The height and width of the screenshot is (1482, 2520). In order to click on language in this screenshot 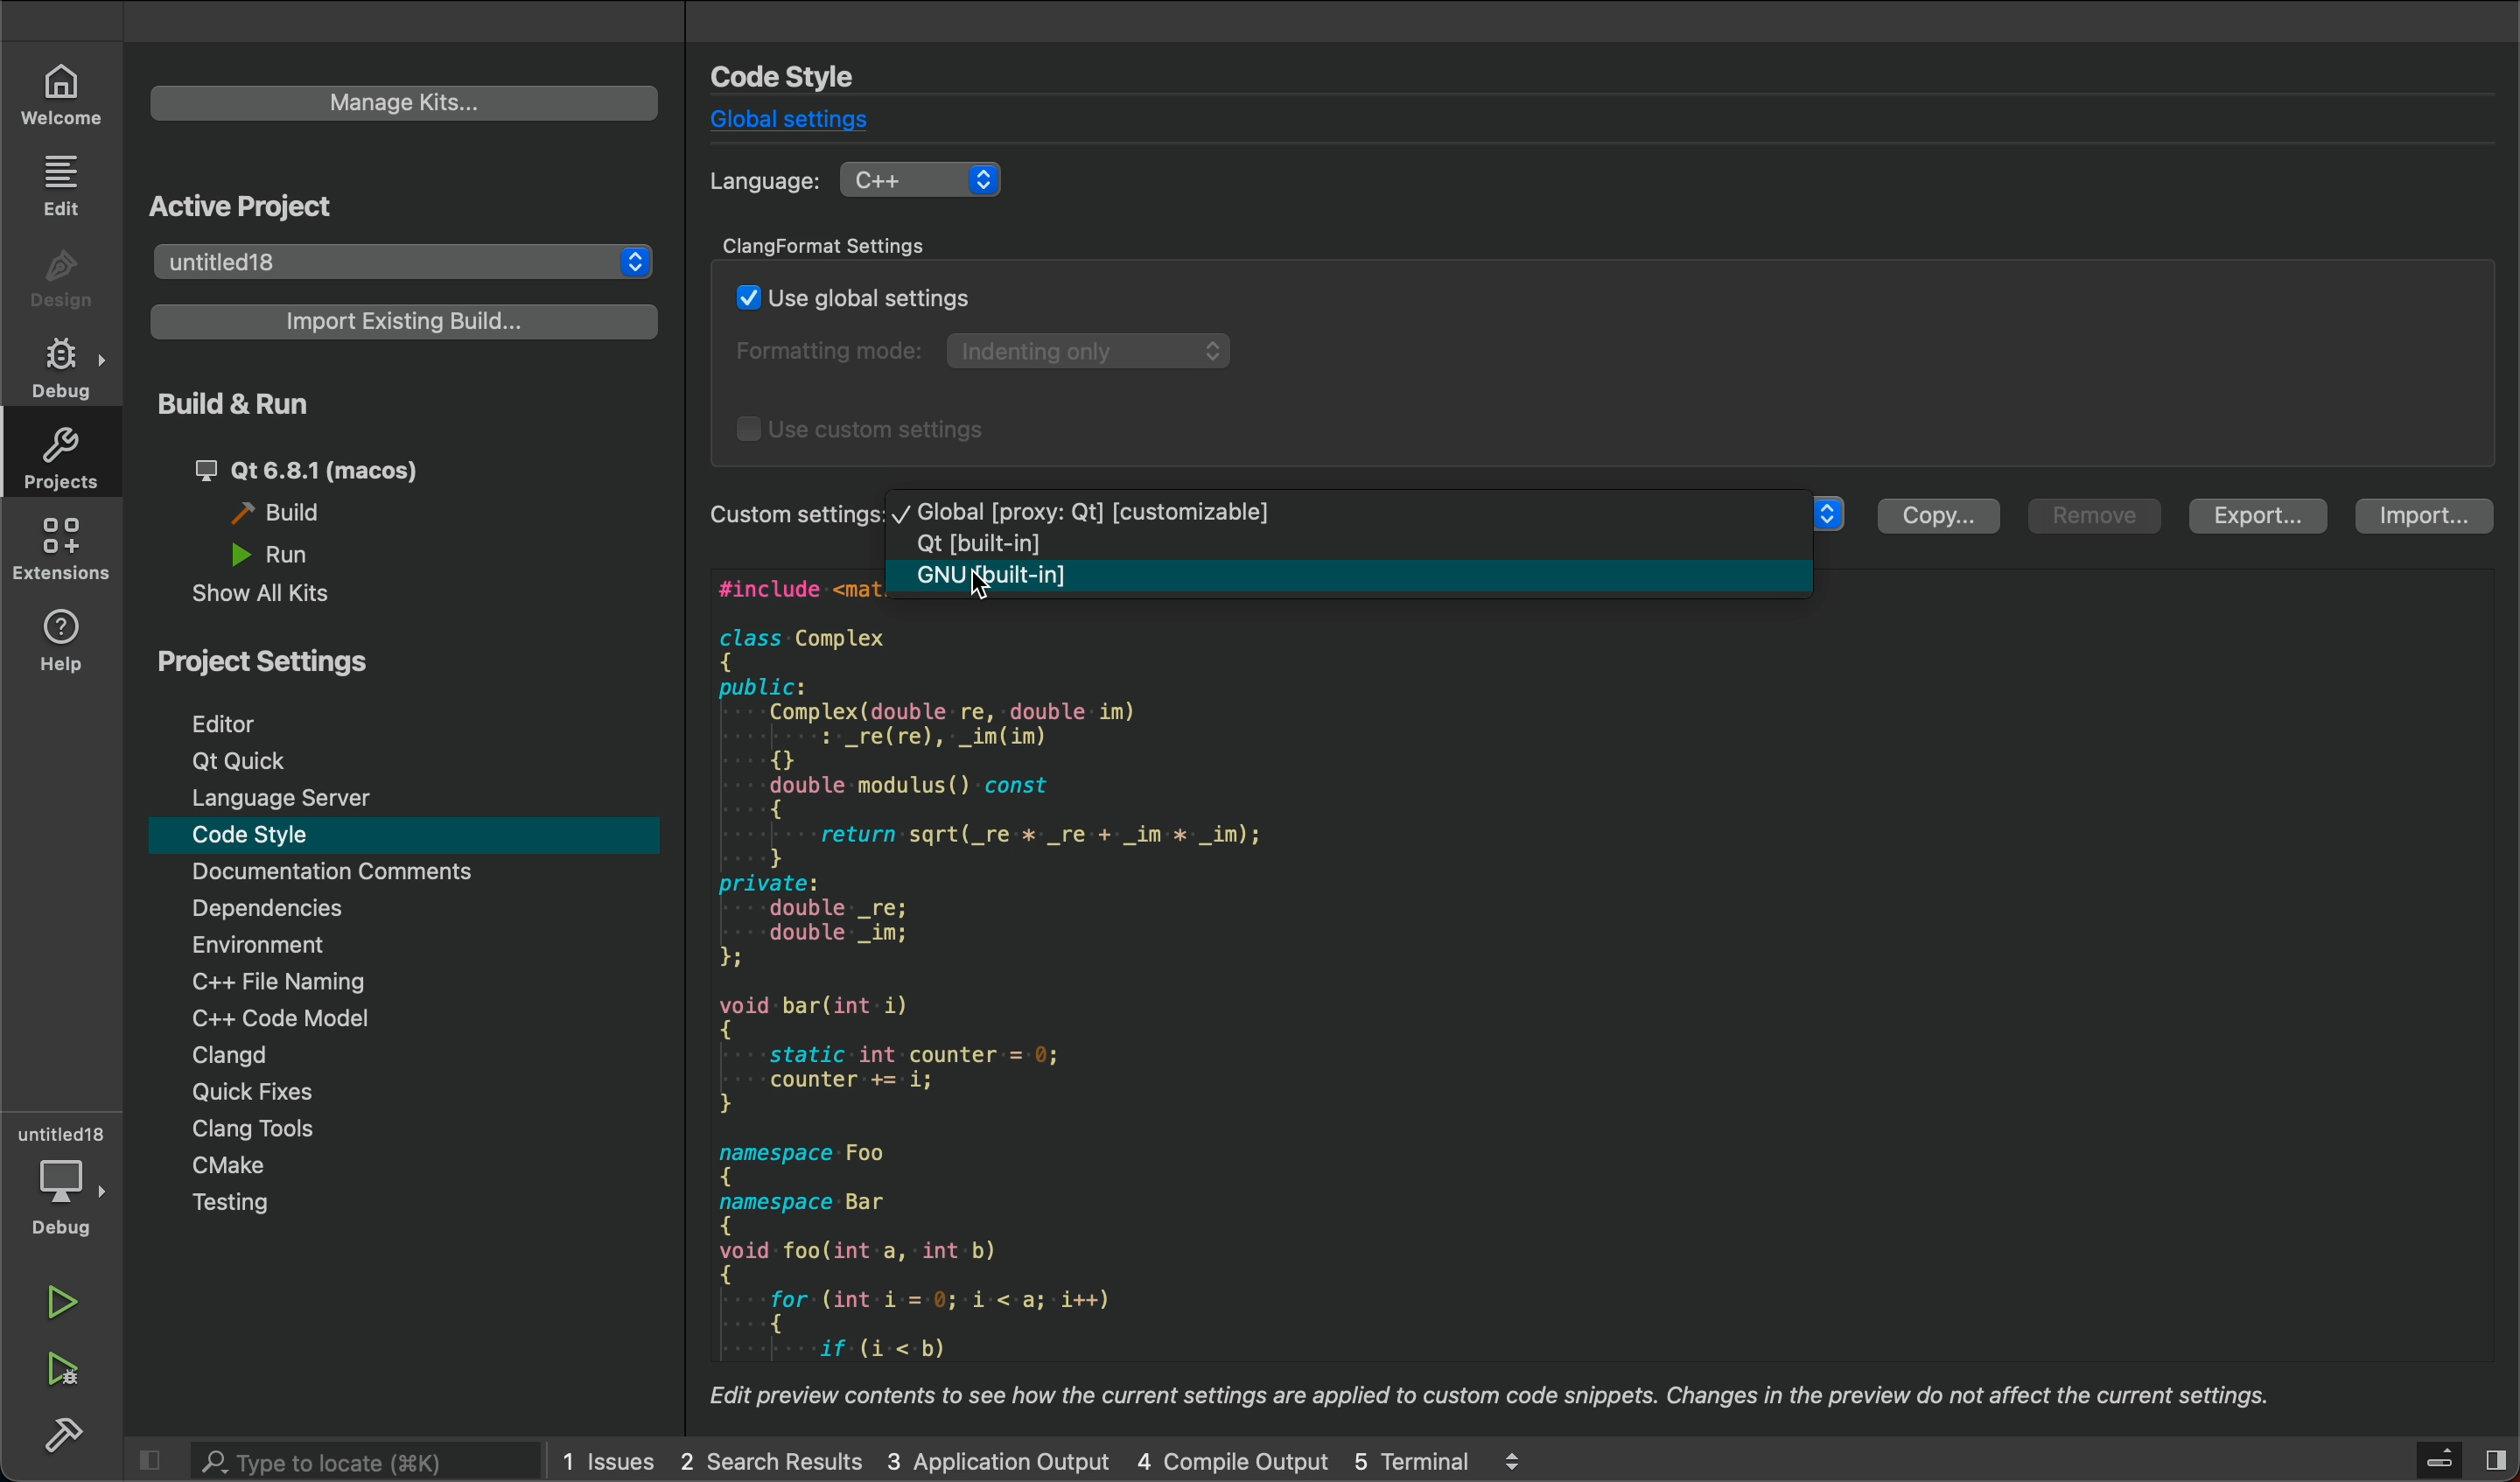, I will do `click(764, 182)`.